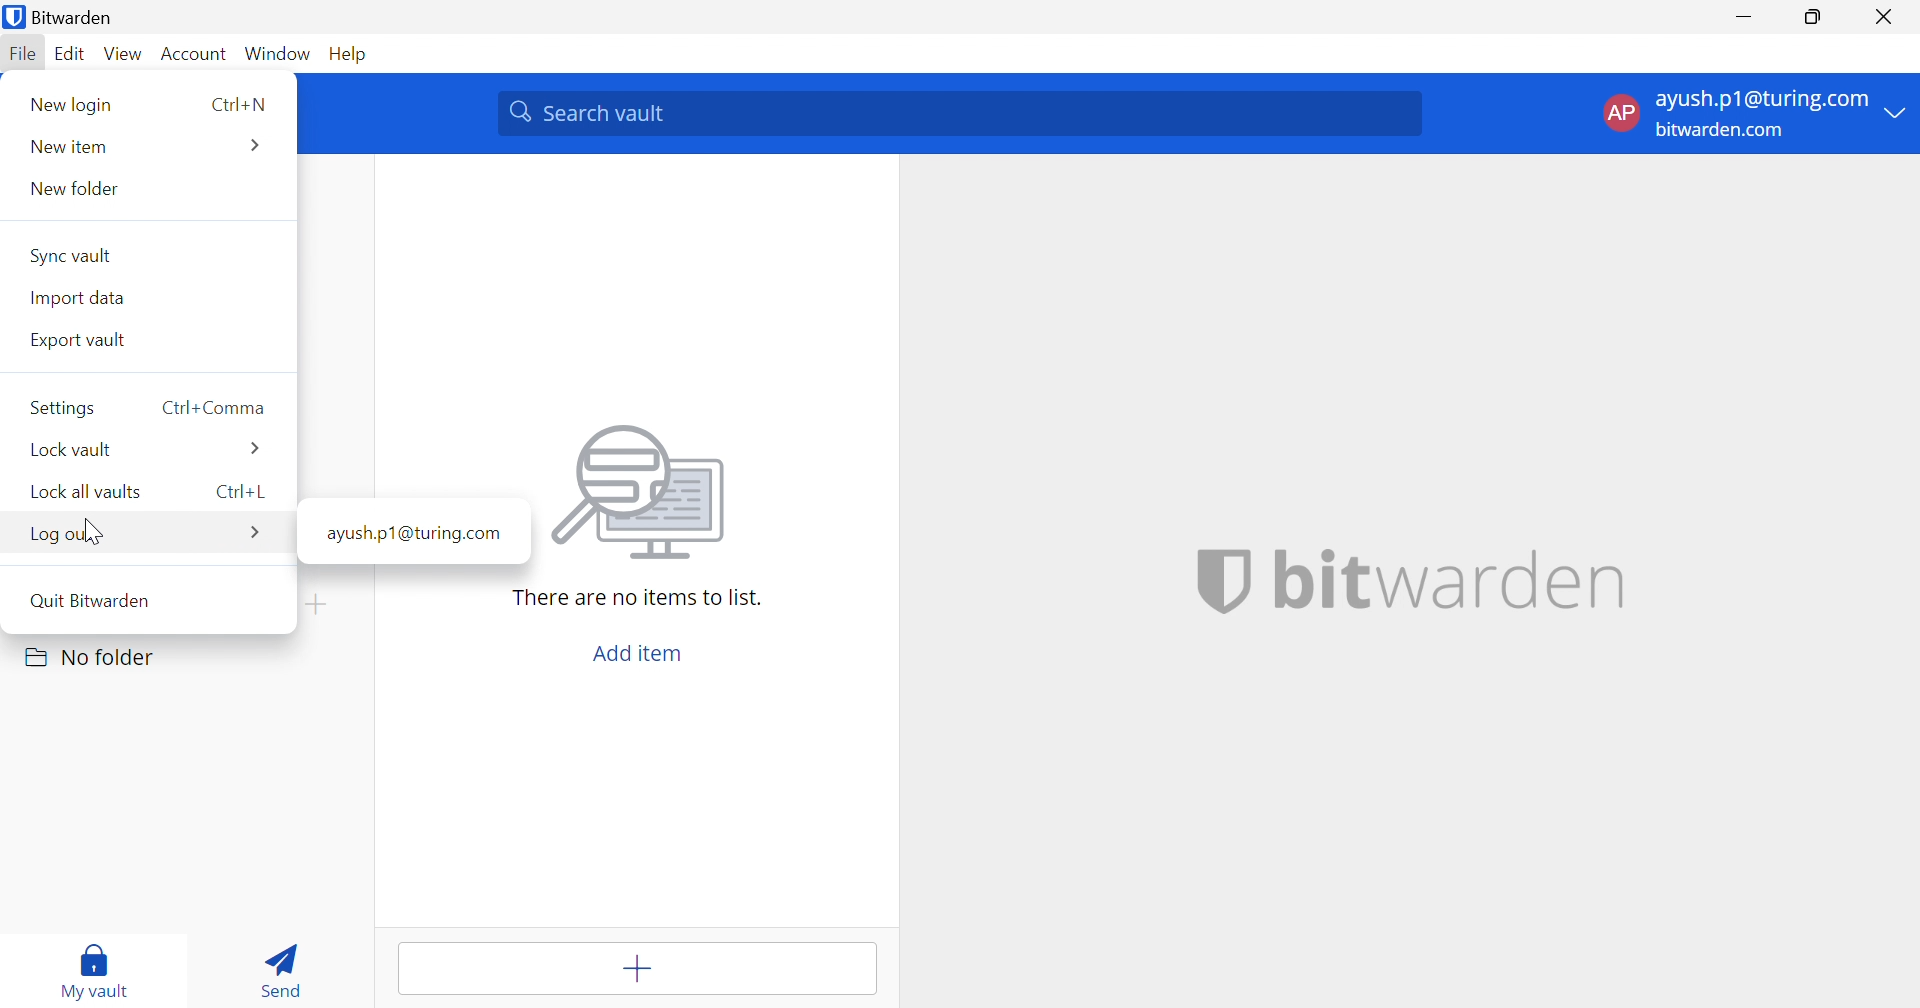 Image resolution: width=1920 pixels, height=1008 pixels. What do you see at coordinates (22, 55) in the screenshot?
I see `File` at bounding box center [22, 55].